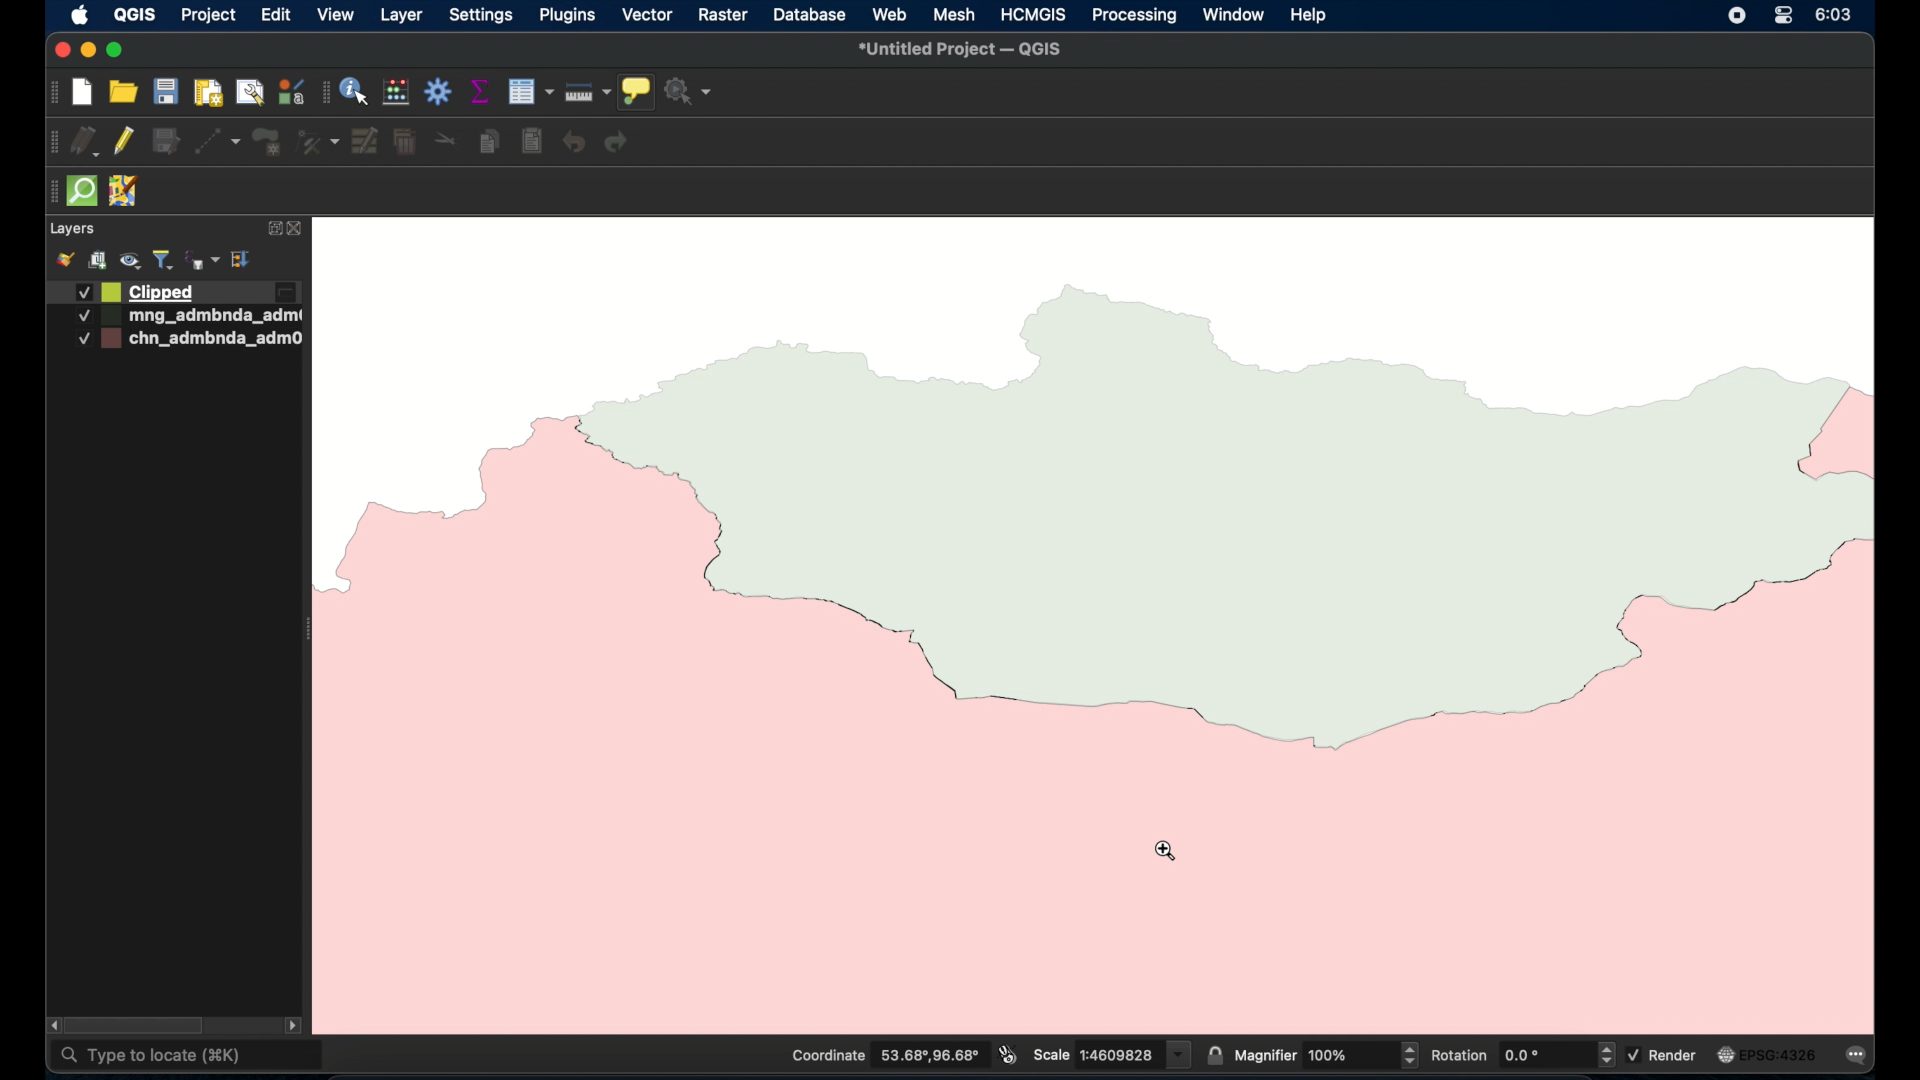 This screenshot has width=1920, height=1080. I want to click on untitled project - QGIS, so click(959, 51).